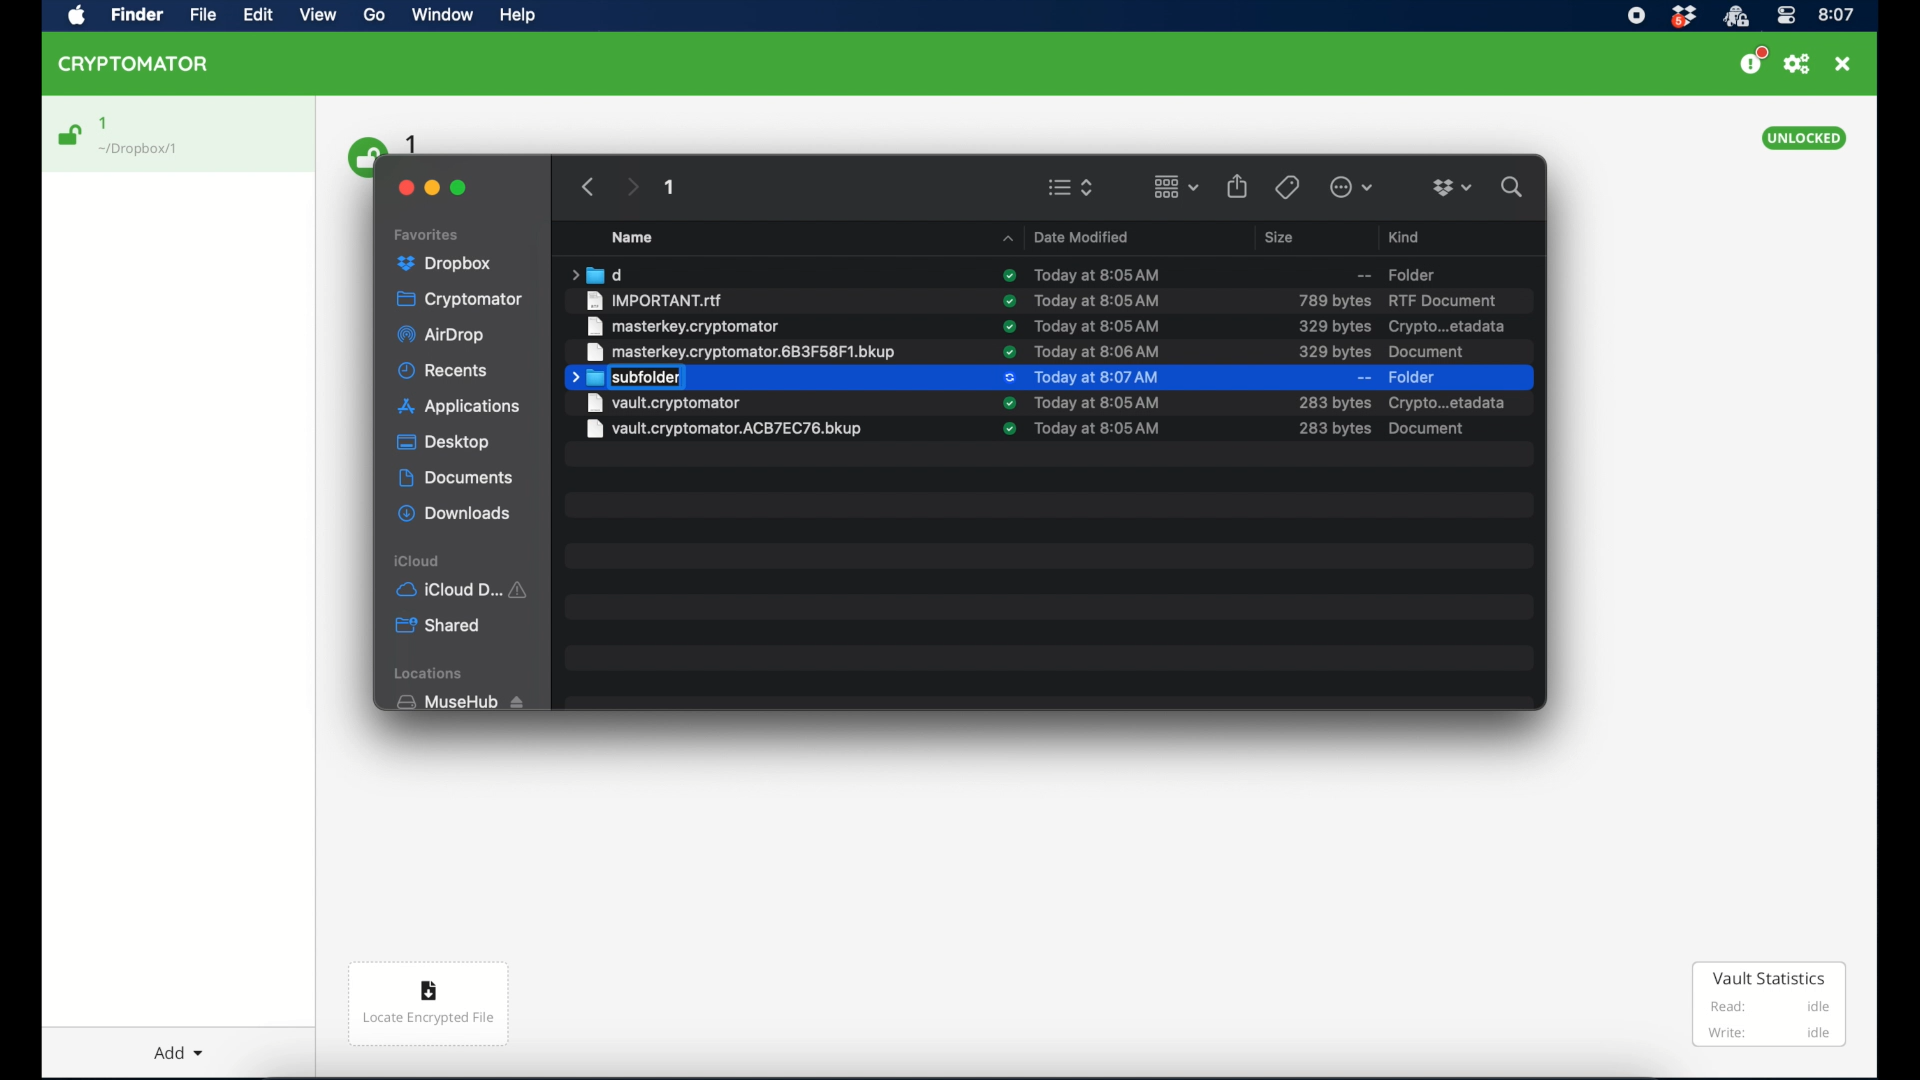 Image resolution: width=1920 pixels, height=1080 pixels. What do you see at coordinates (444, 371) in the screenshot?
I see `recents` at bounding box center [444, 371].